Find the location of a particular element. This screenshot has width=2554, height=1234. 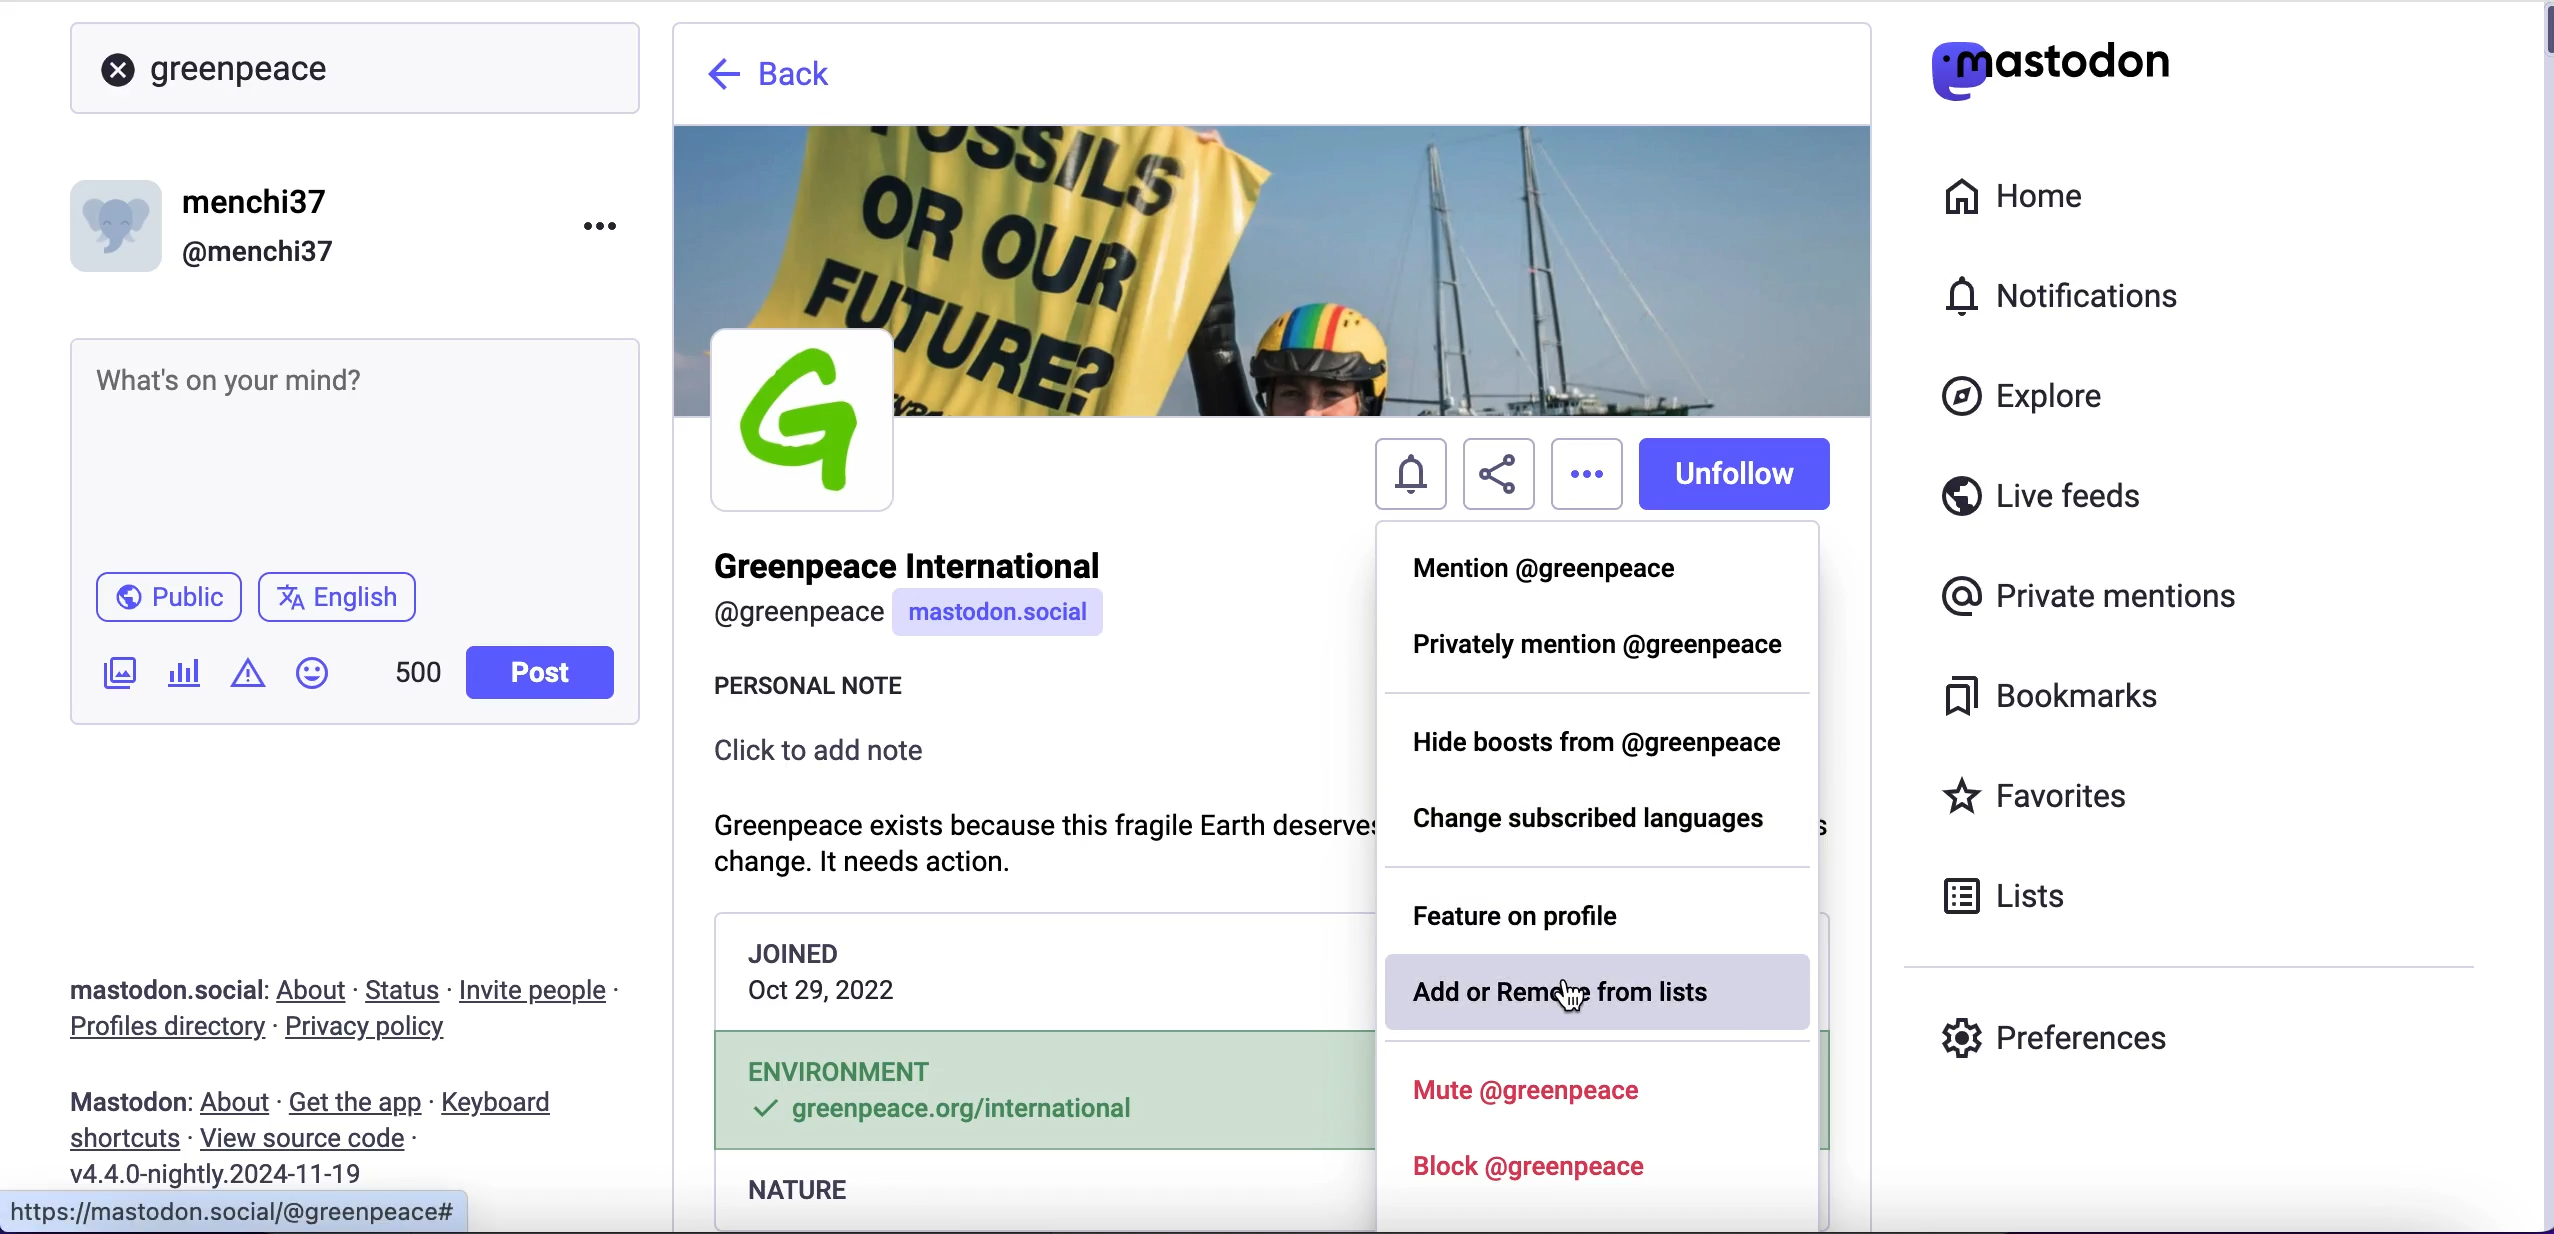

view source code is located at coordinates (310, 1140).